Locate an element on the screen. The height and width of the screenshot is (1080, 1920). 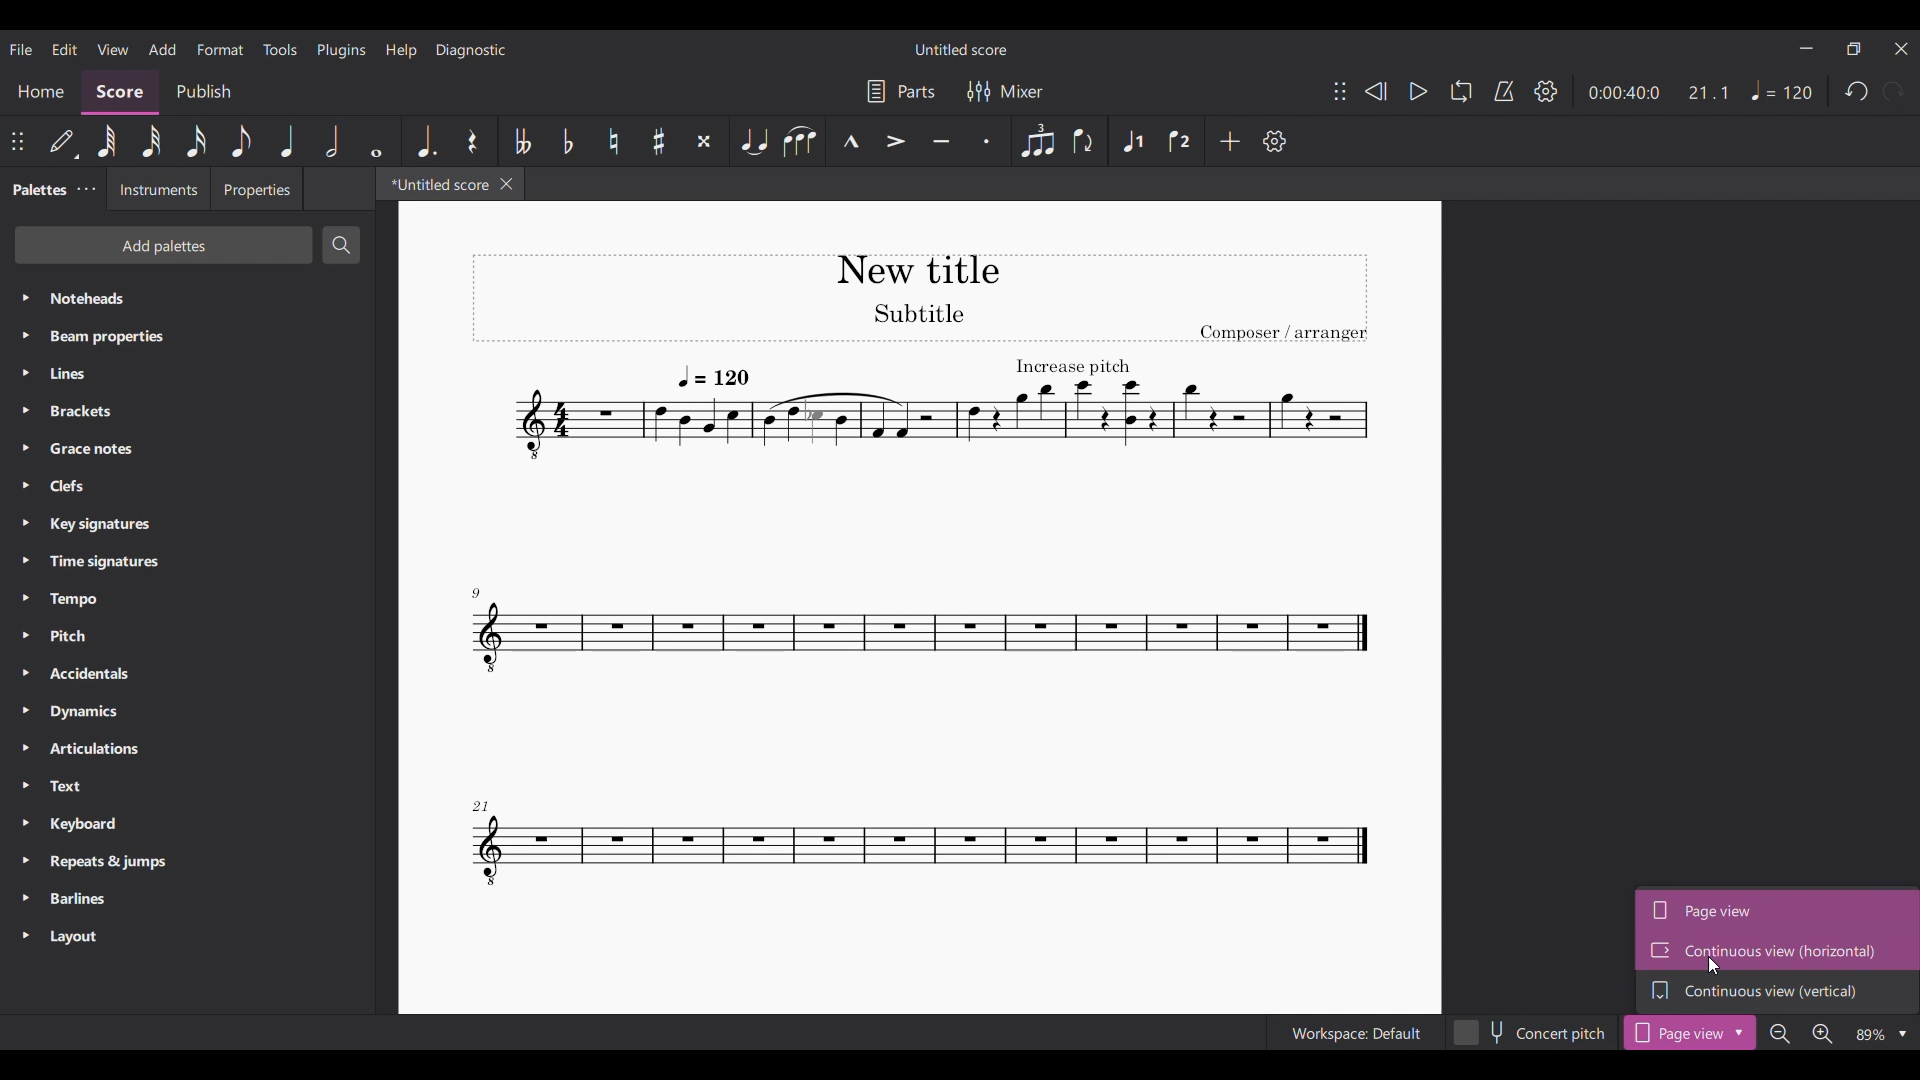
Settings is located at coordinates (1546, 91).